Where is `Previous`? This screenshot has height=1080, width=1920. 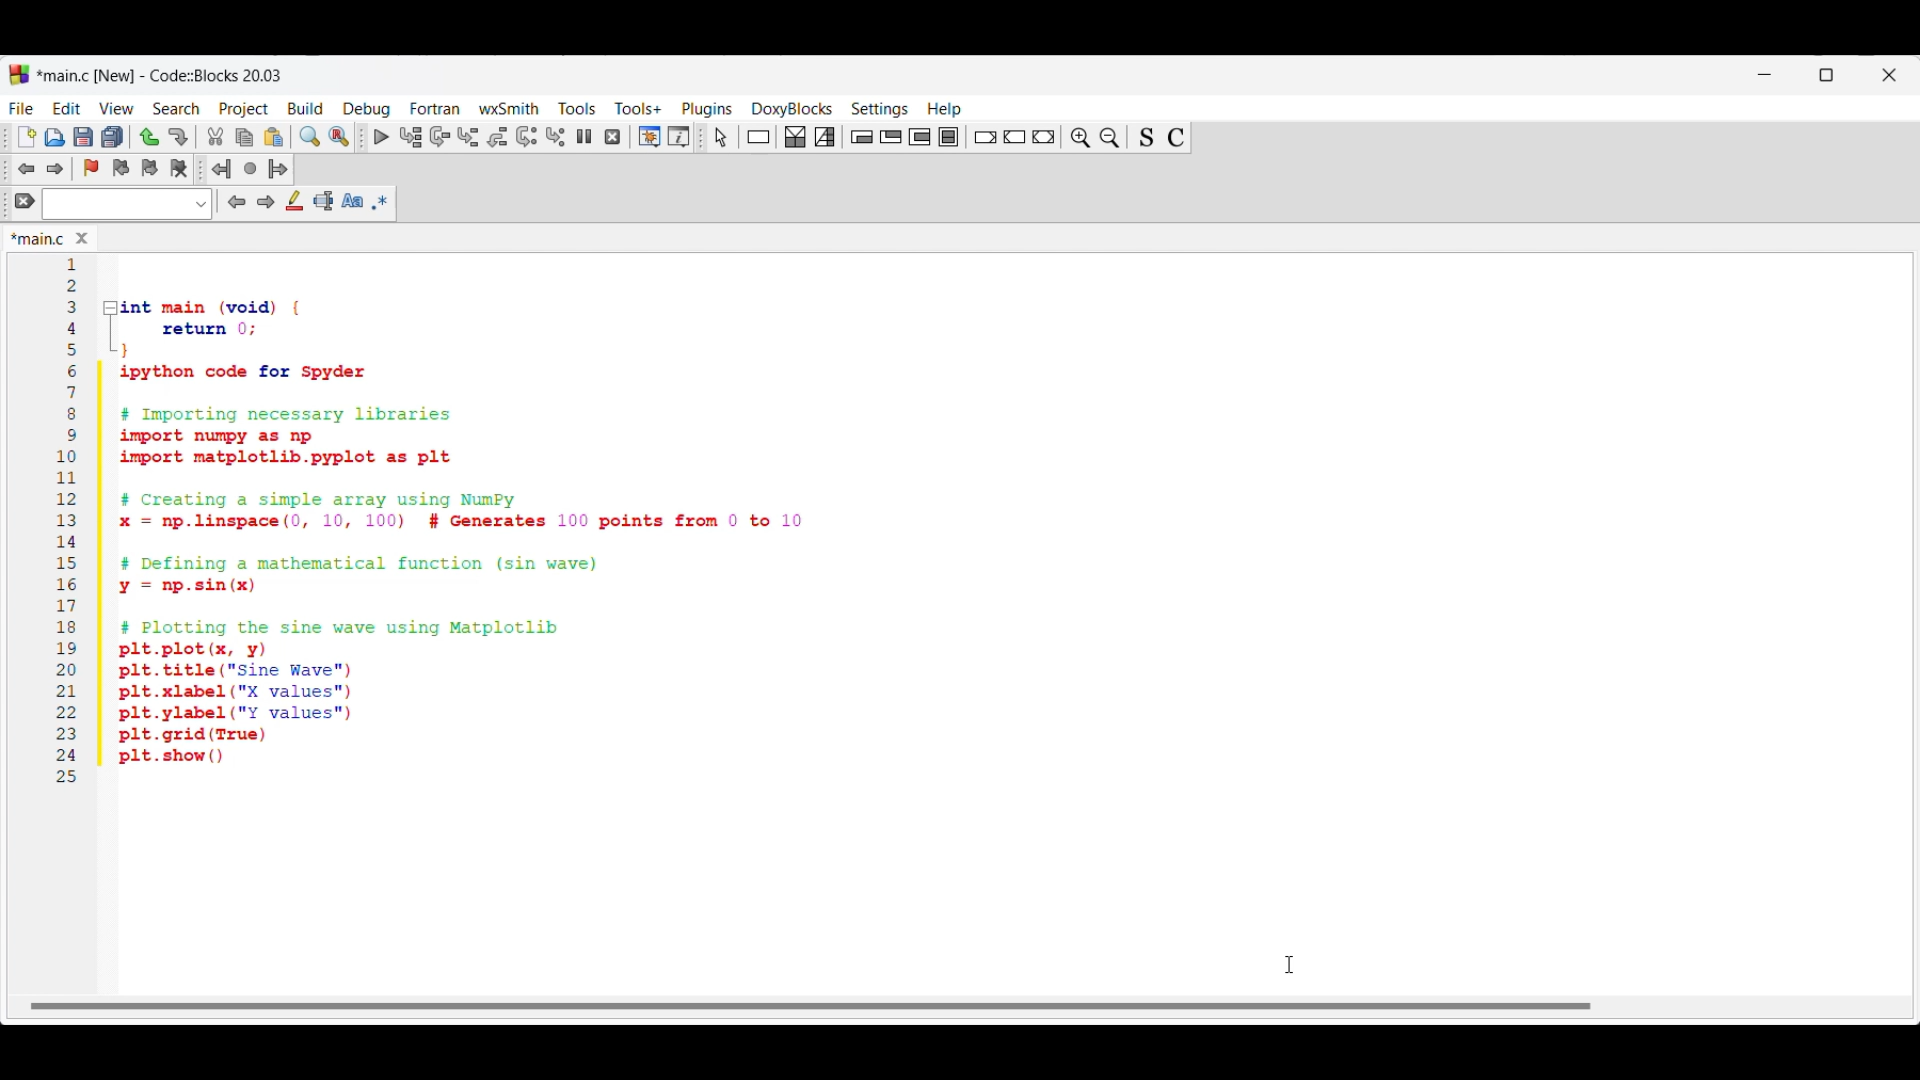 Previous is located at coordinates (237, 202).